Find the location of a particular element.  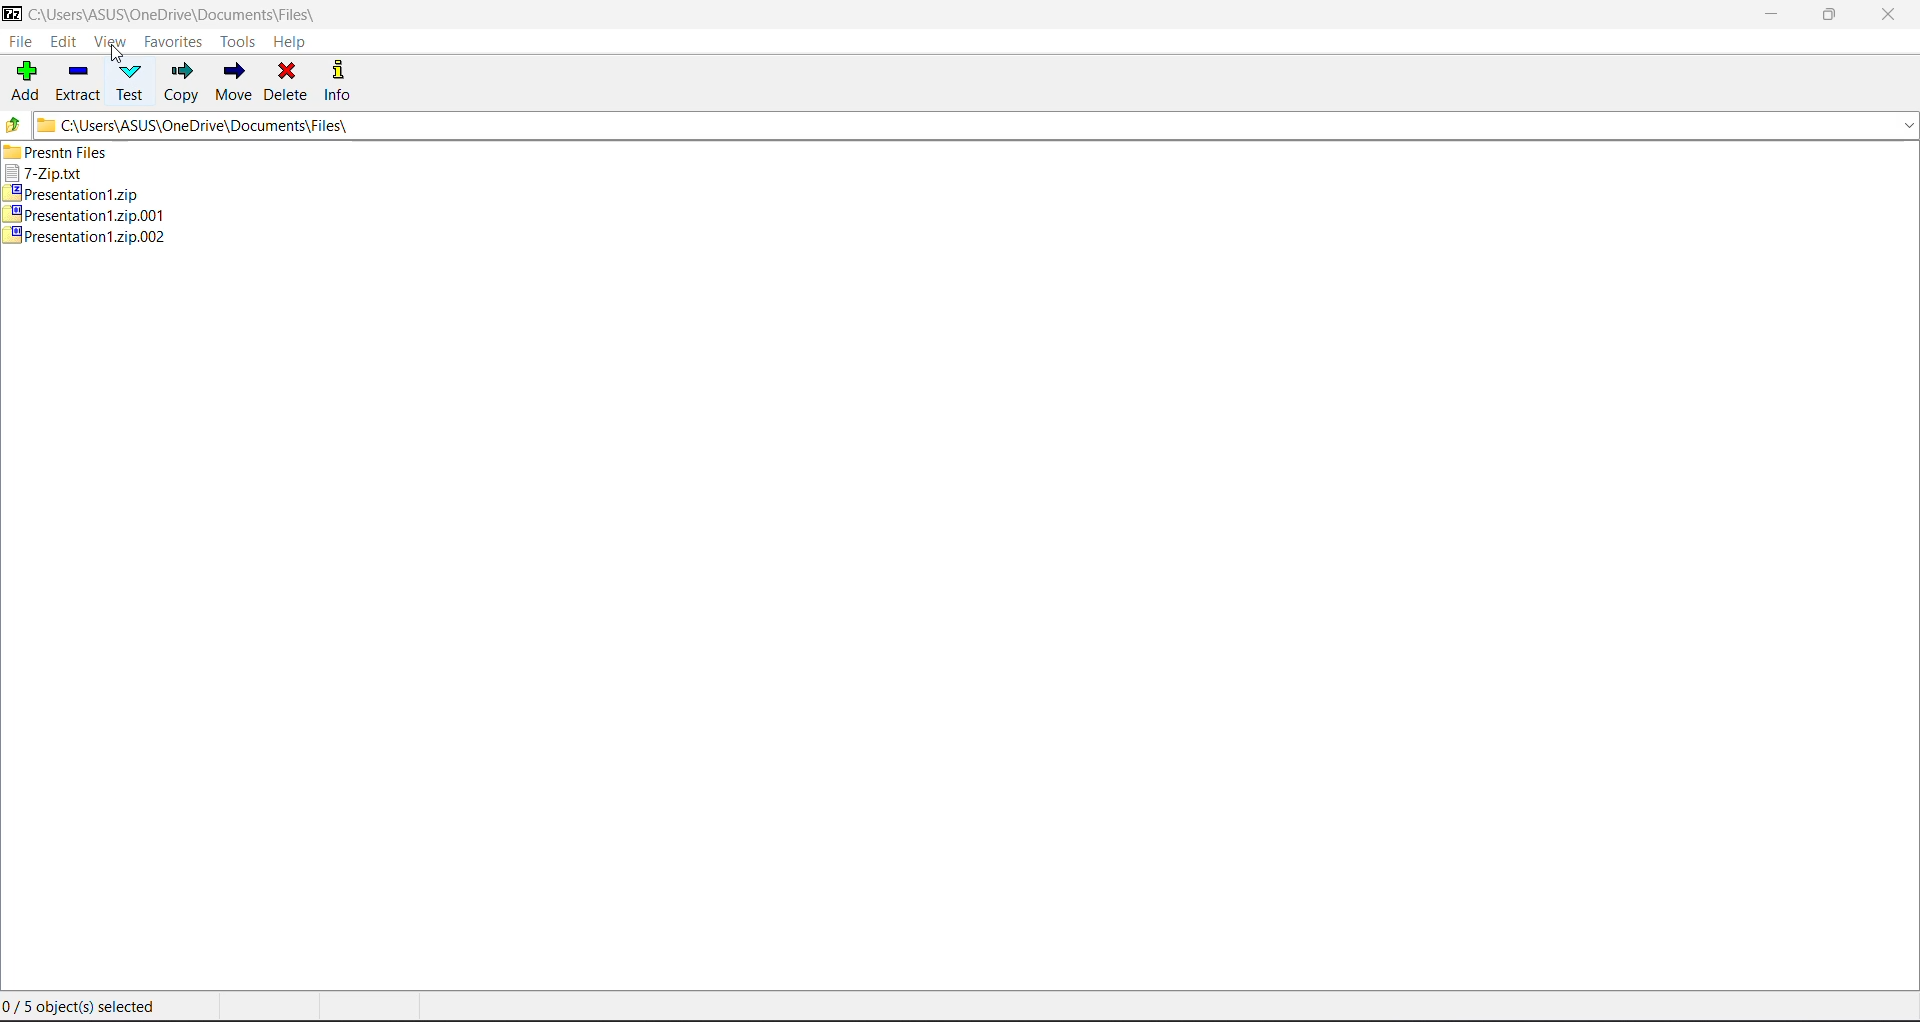

c\Users\ASUS\OneDrive\Documents\Files\ is located at coordinates (183, 14).